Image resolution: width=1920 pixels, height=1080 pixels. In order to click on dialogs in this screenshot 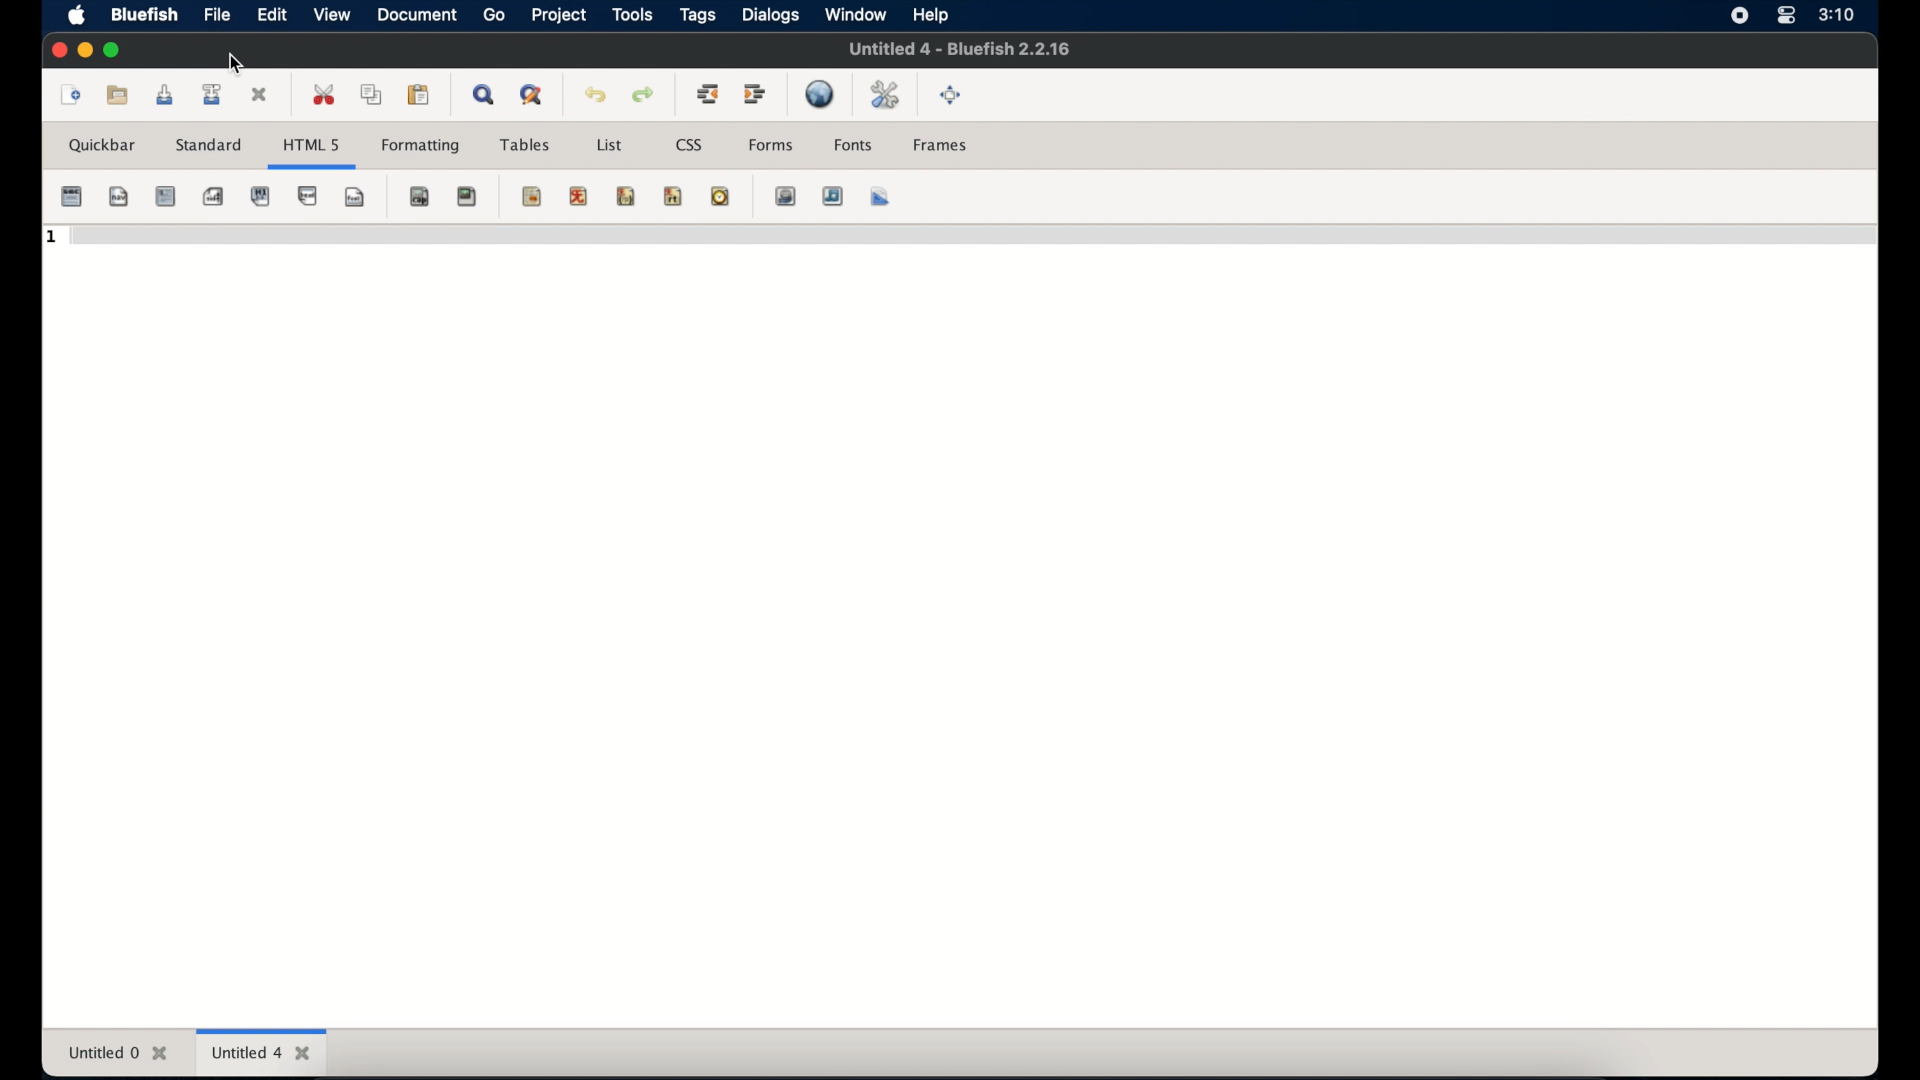, I will do `click(770, 15)`.